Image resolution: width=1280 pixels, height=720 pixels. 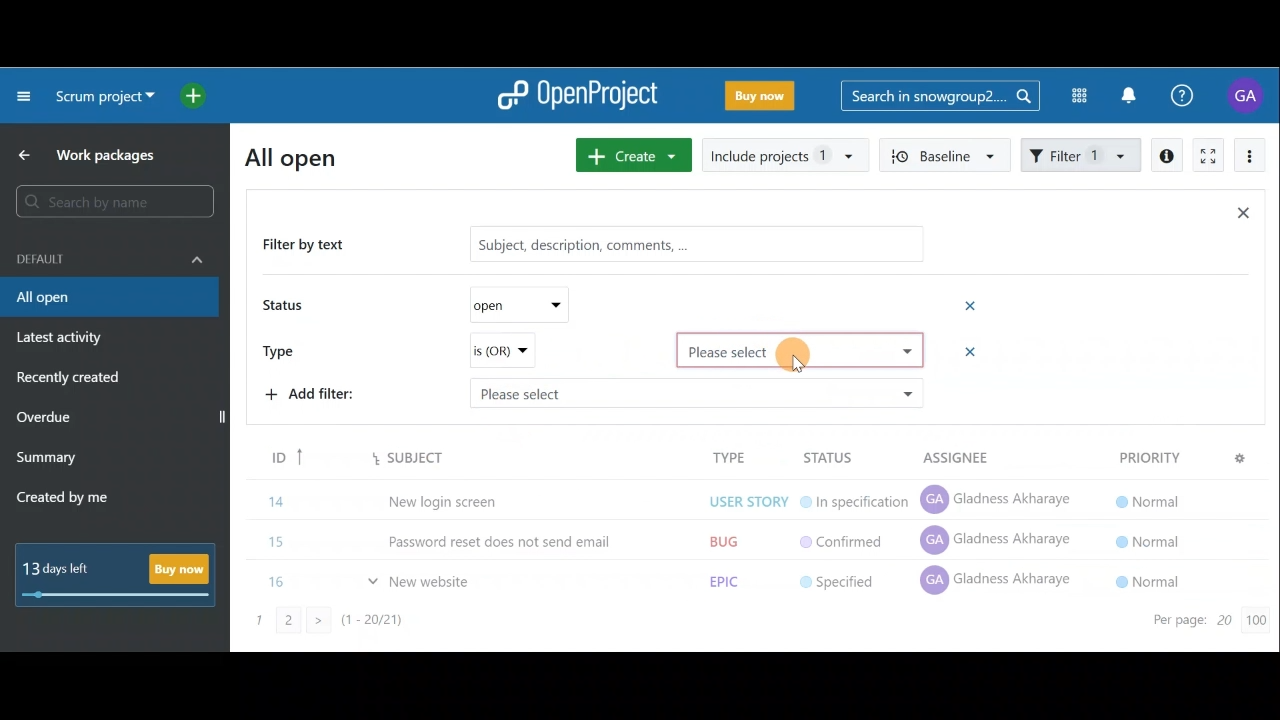 What do you see at coordinates (1250, 159) in the screenshot?
I see `More actions` at bounding box center [1250, 159].